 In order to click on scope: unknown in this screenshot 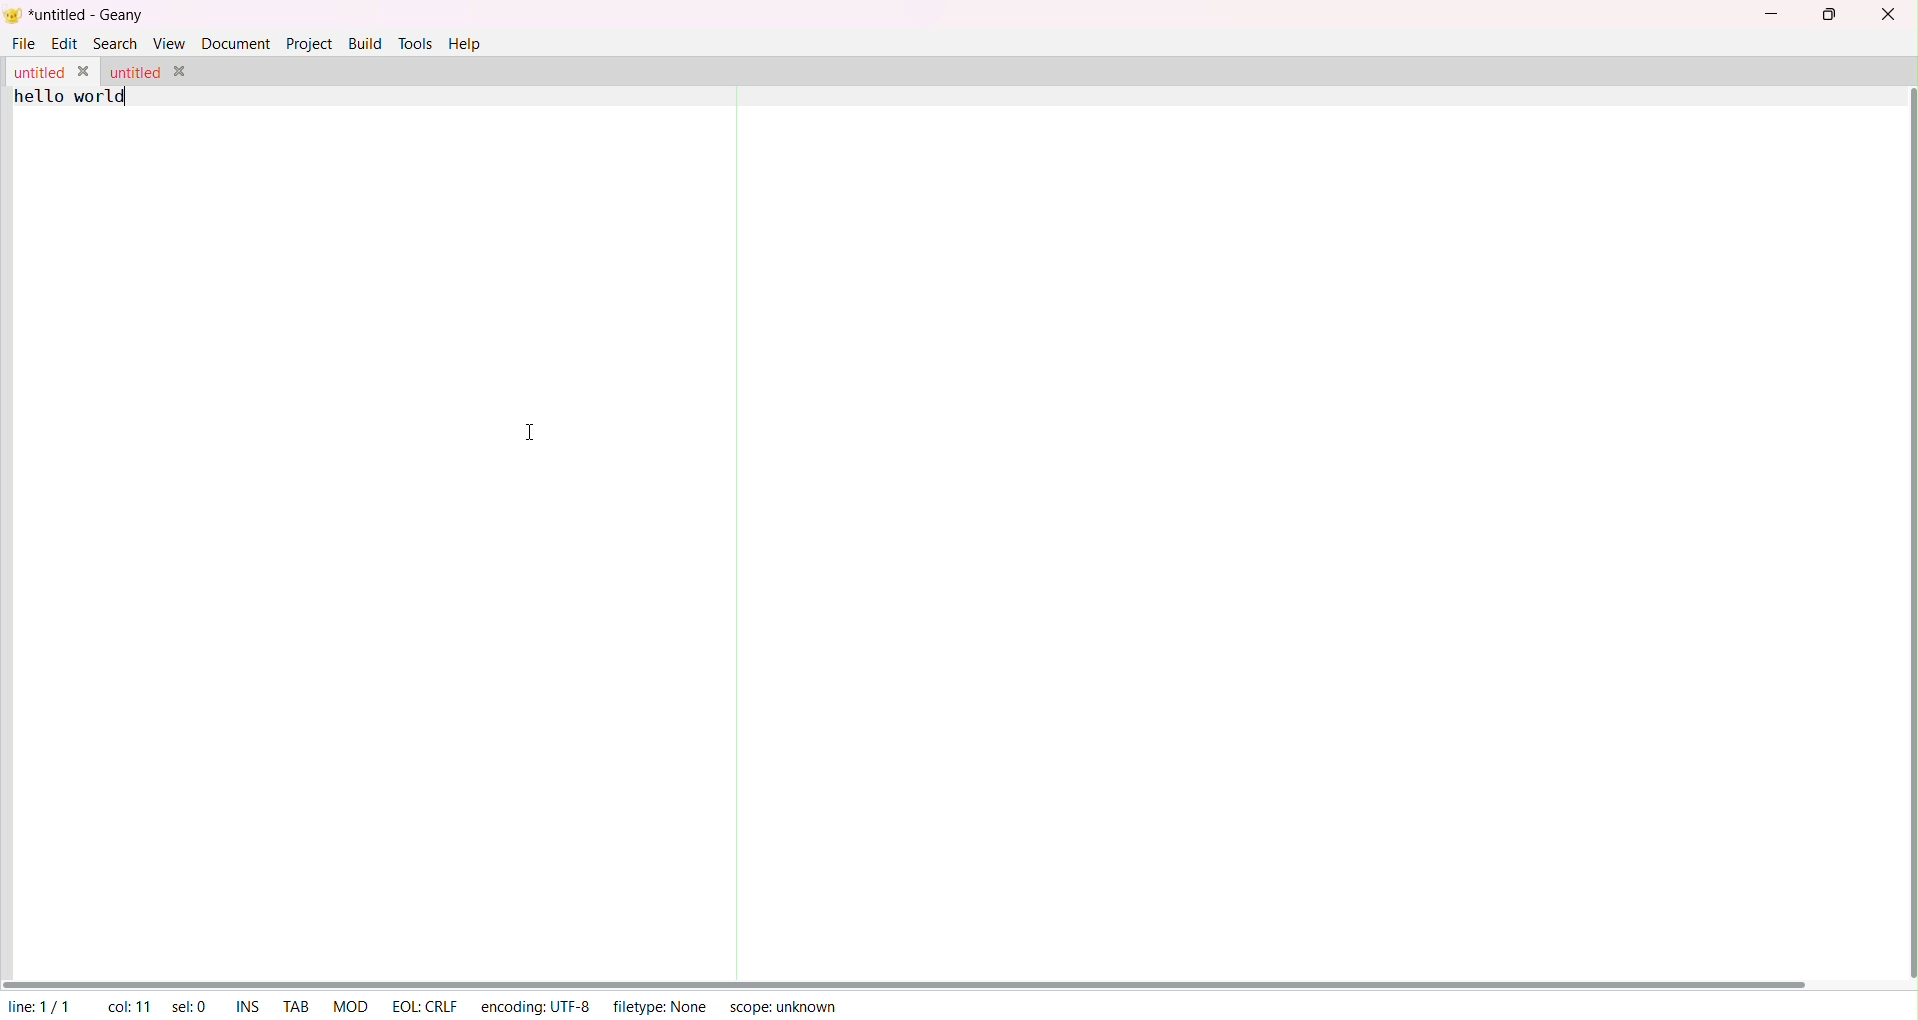, I will do `click(785, 1007)`.